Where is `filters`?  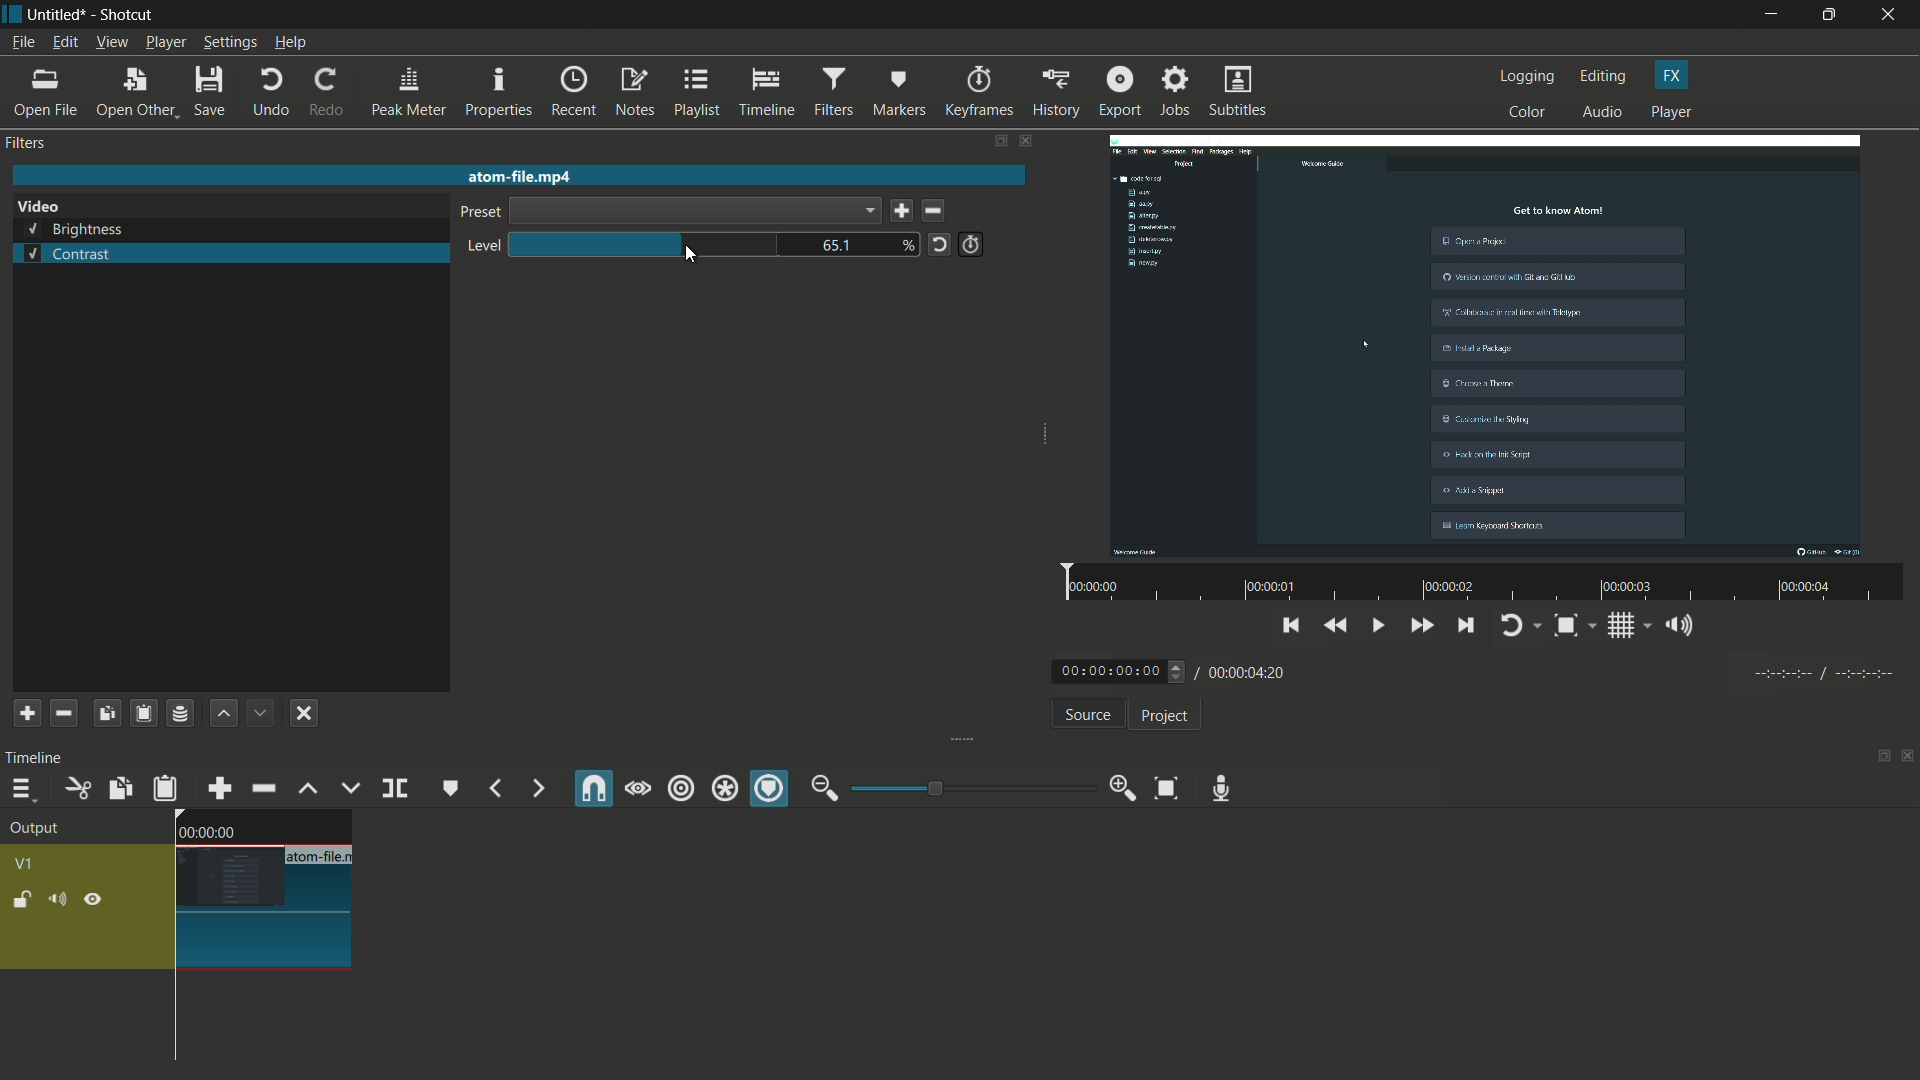 filters is located at coordinates (28, 143).